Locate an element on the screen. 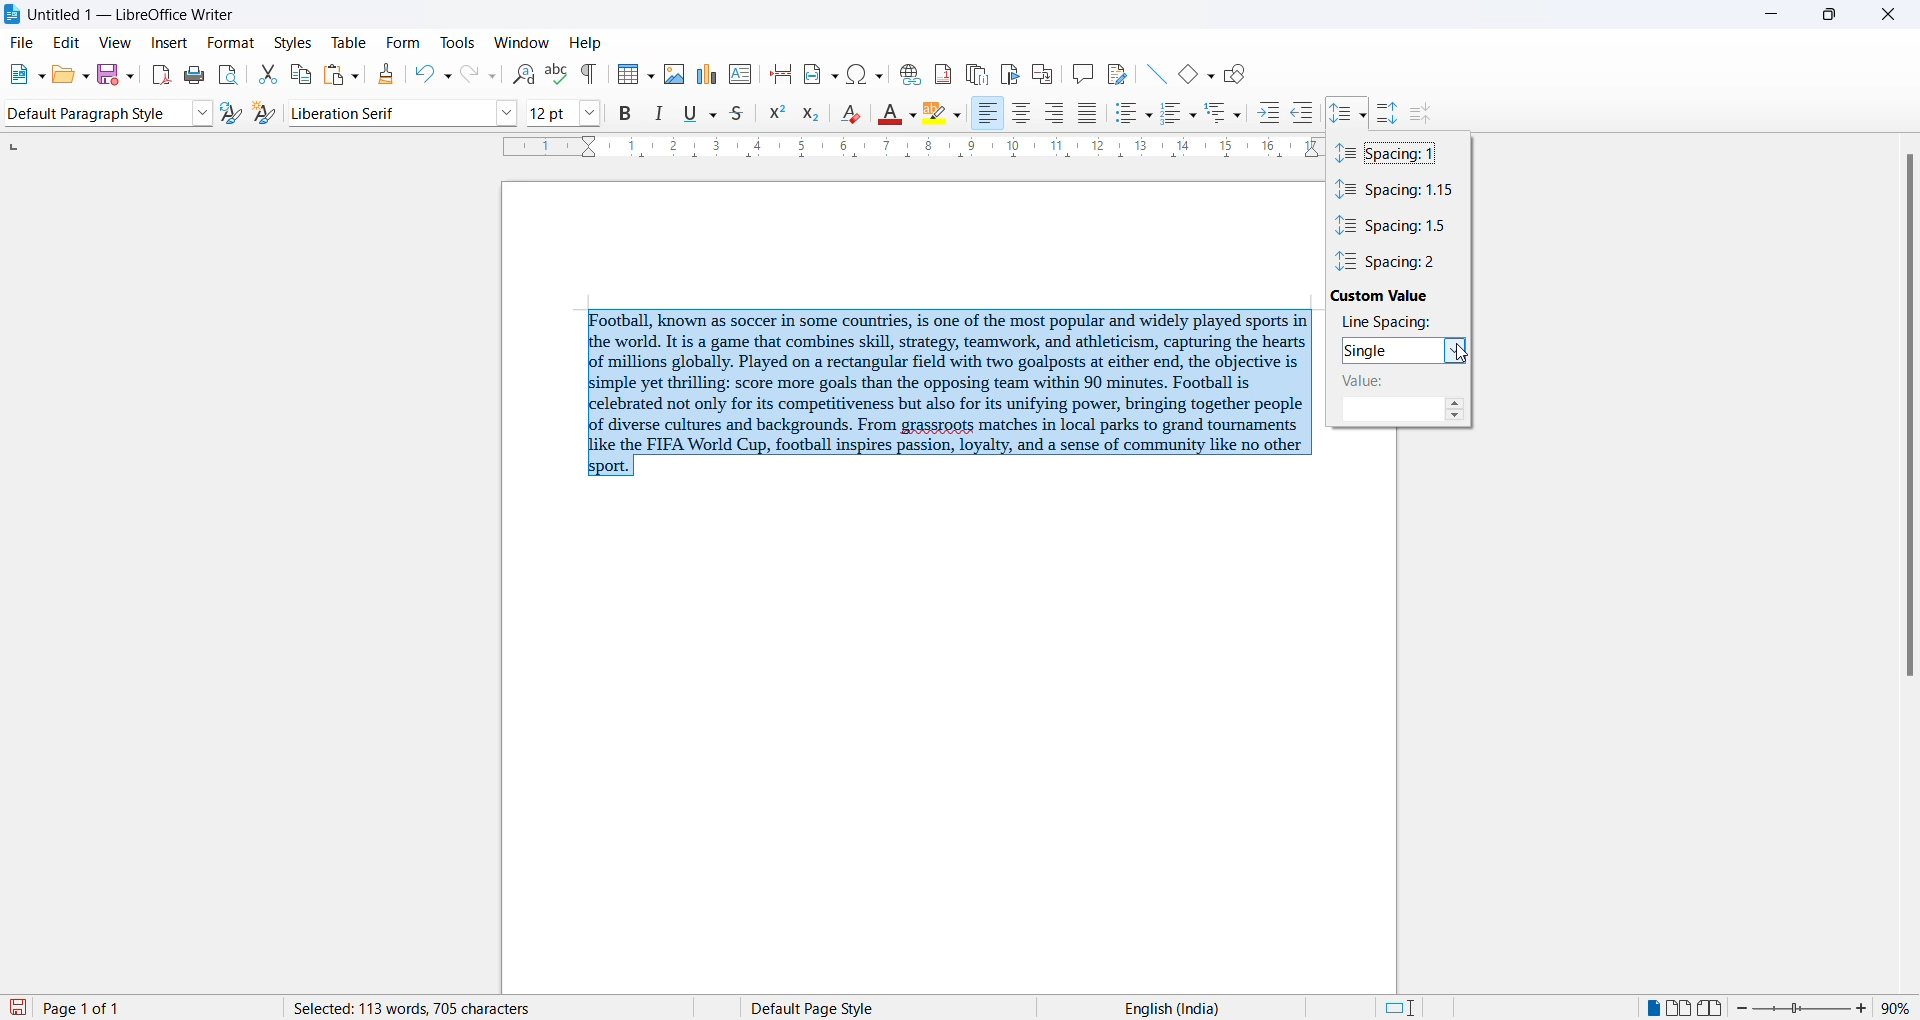 This screenshot has width=1920, height=1020. window is located at coordinates (518, 41).